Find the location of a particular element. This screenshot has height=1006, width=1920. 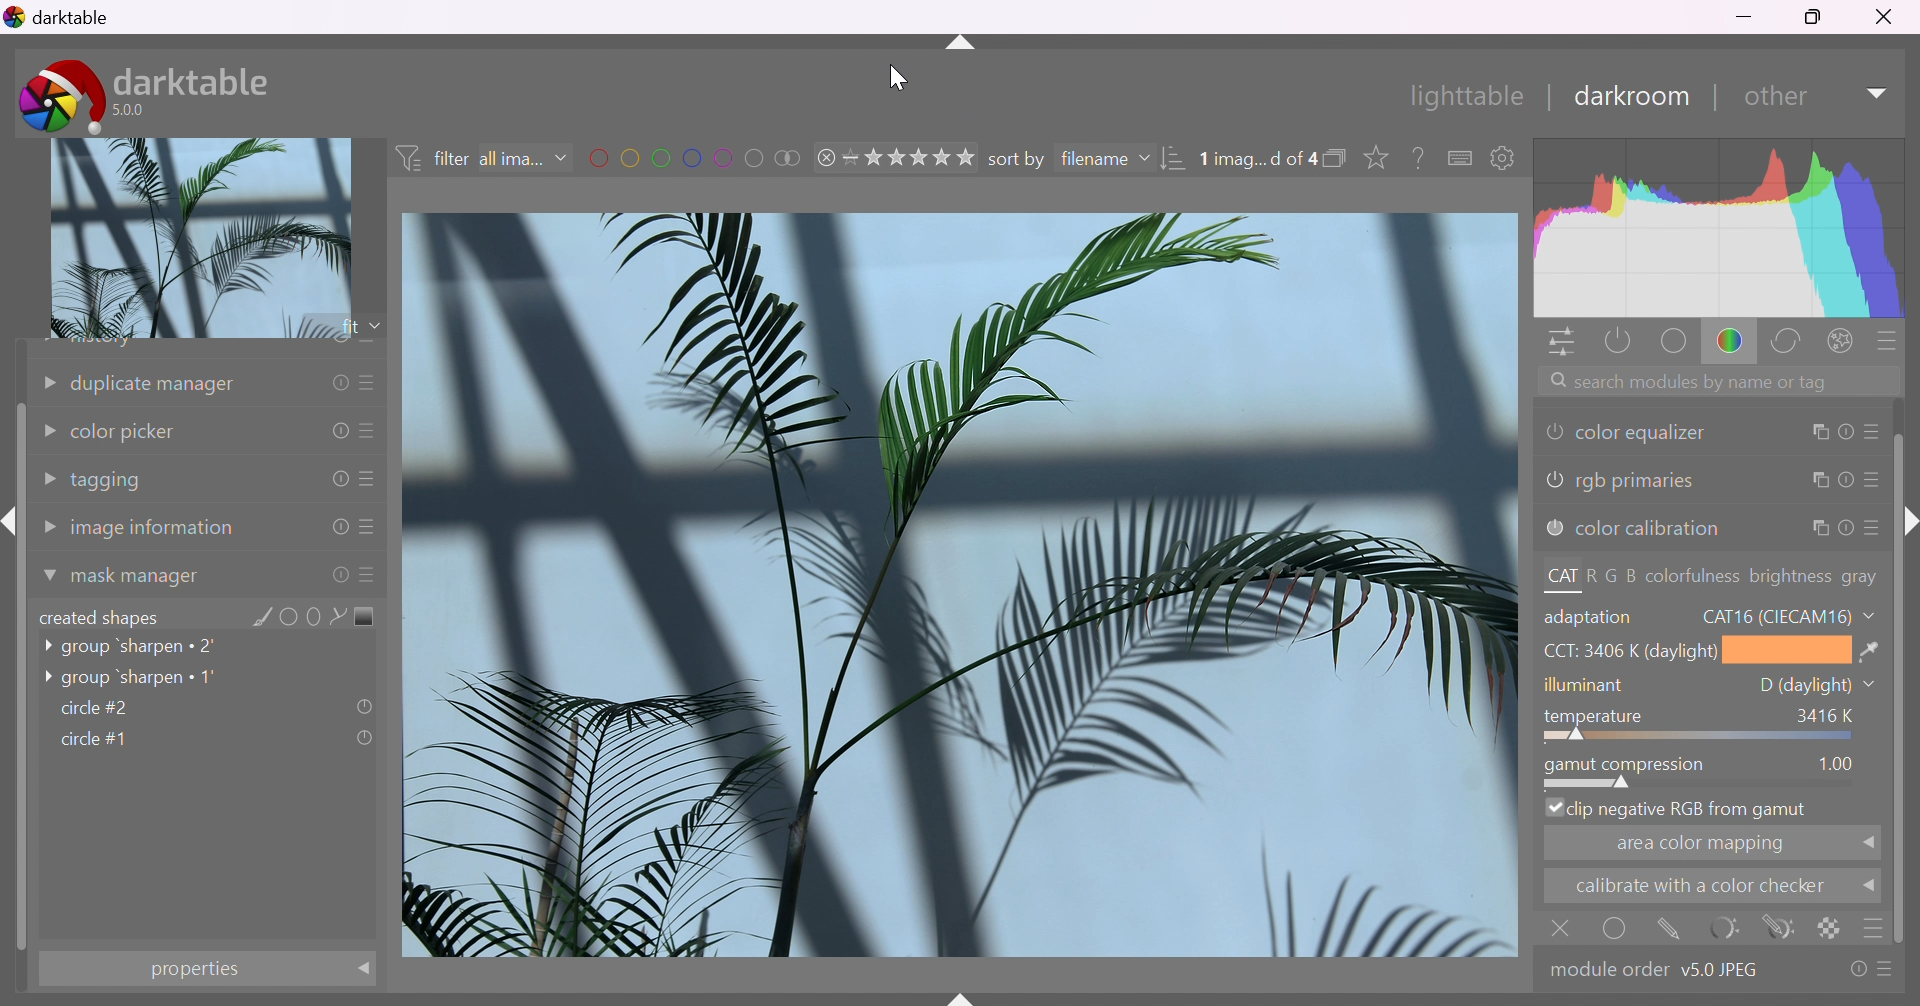

menu is located at coordinates (1870, 929).